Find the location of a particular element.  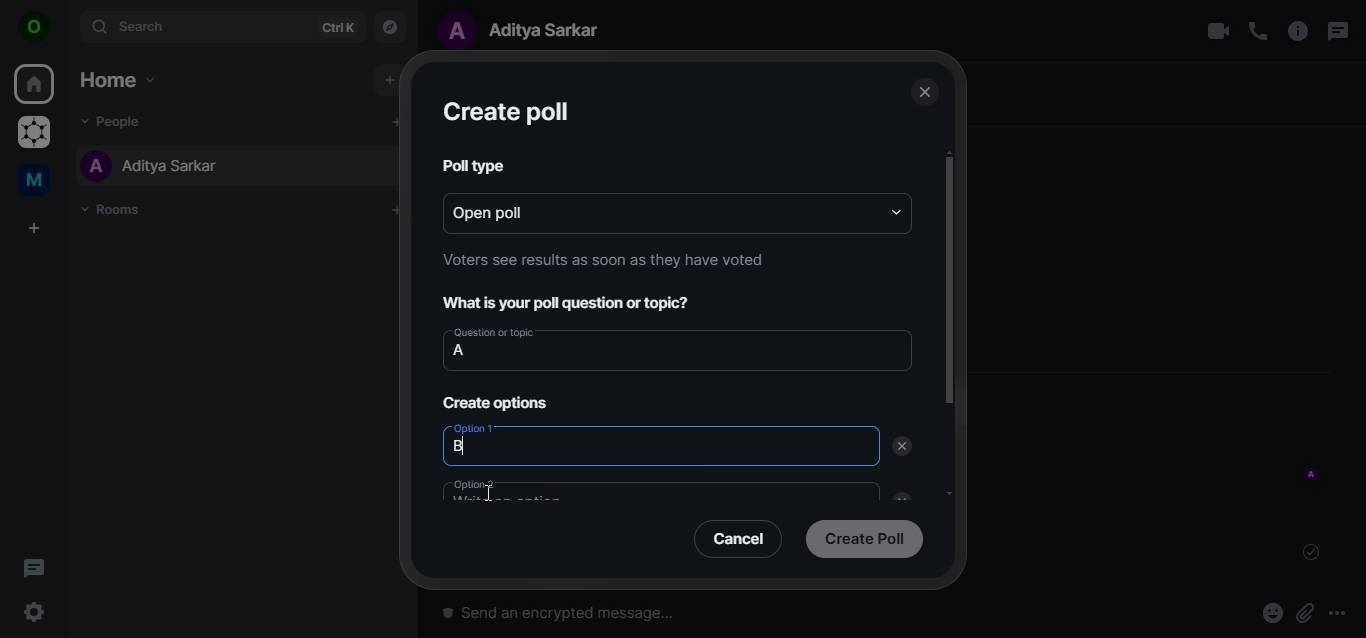

threads is located at coordinates (34, 567).